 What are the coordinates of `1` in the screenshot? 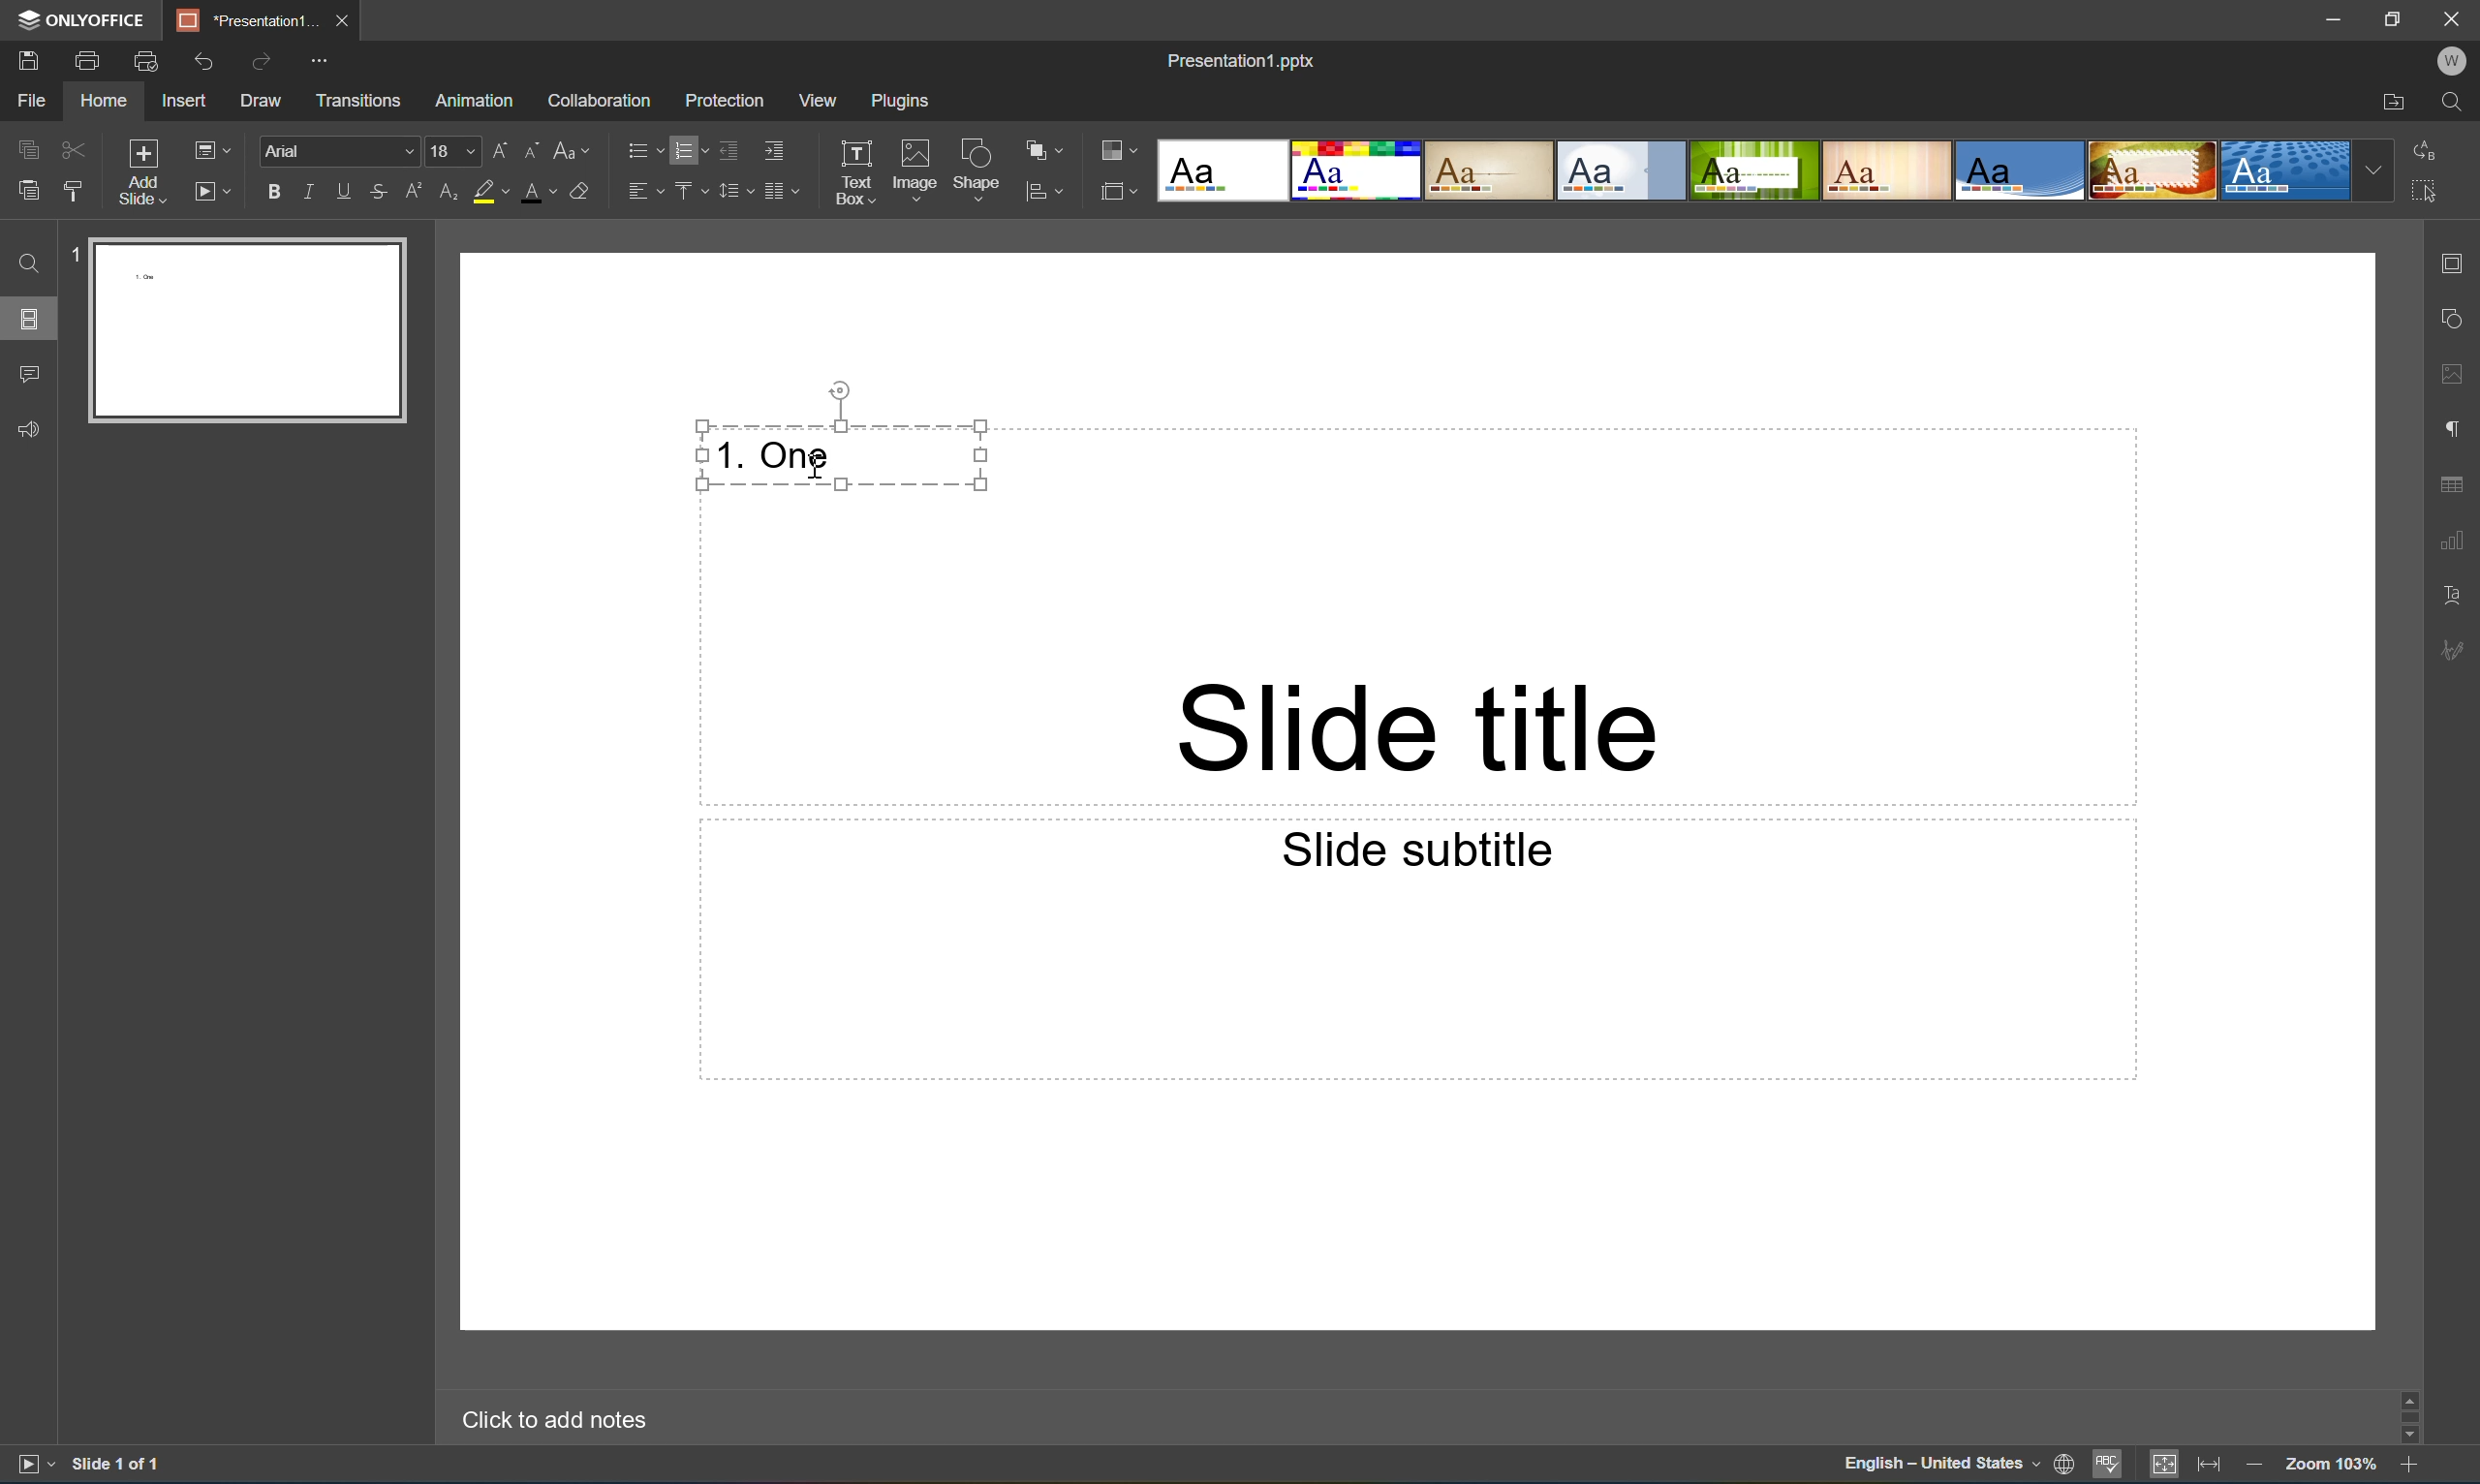 It's located at (73, 259).